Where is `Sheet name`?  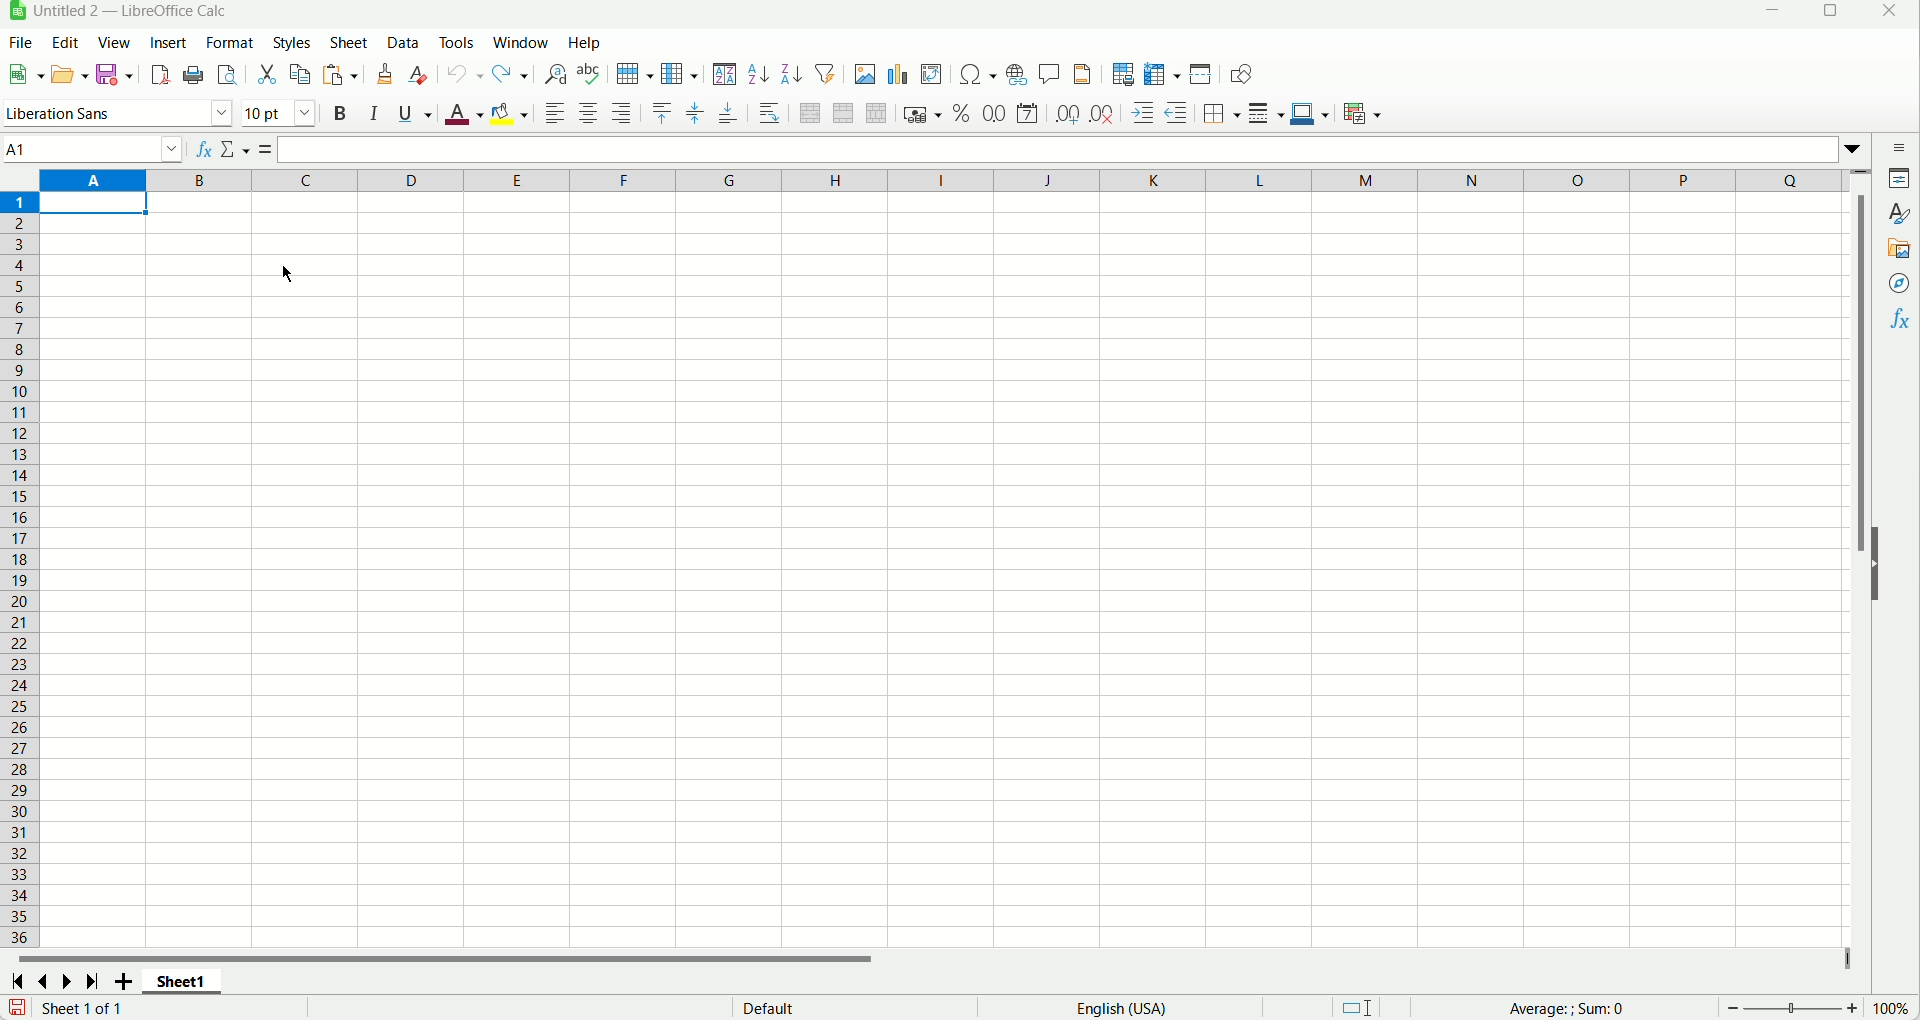 Sheet name is located at coordinates (181, 982).